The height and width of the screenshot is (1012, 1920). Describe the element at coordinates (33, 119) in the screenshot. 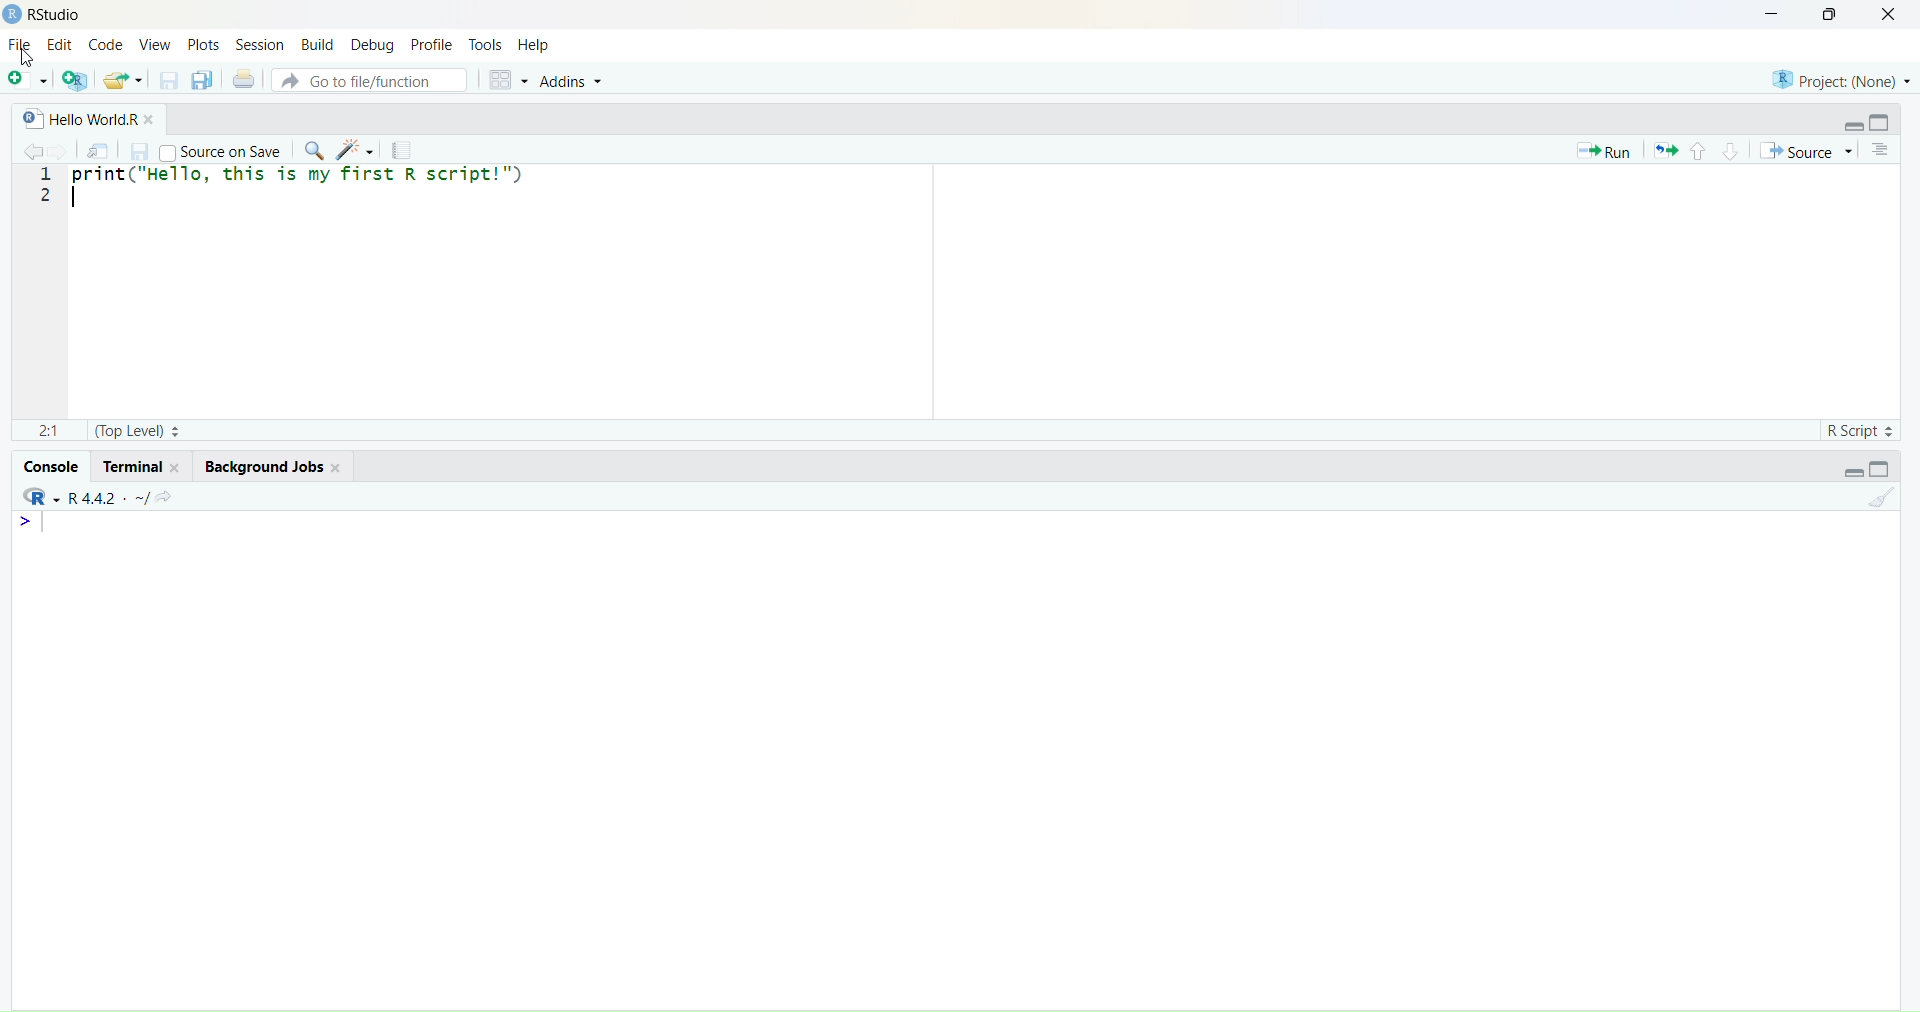

I see `R document` at that location.